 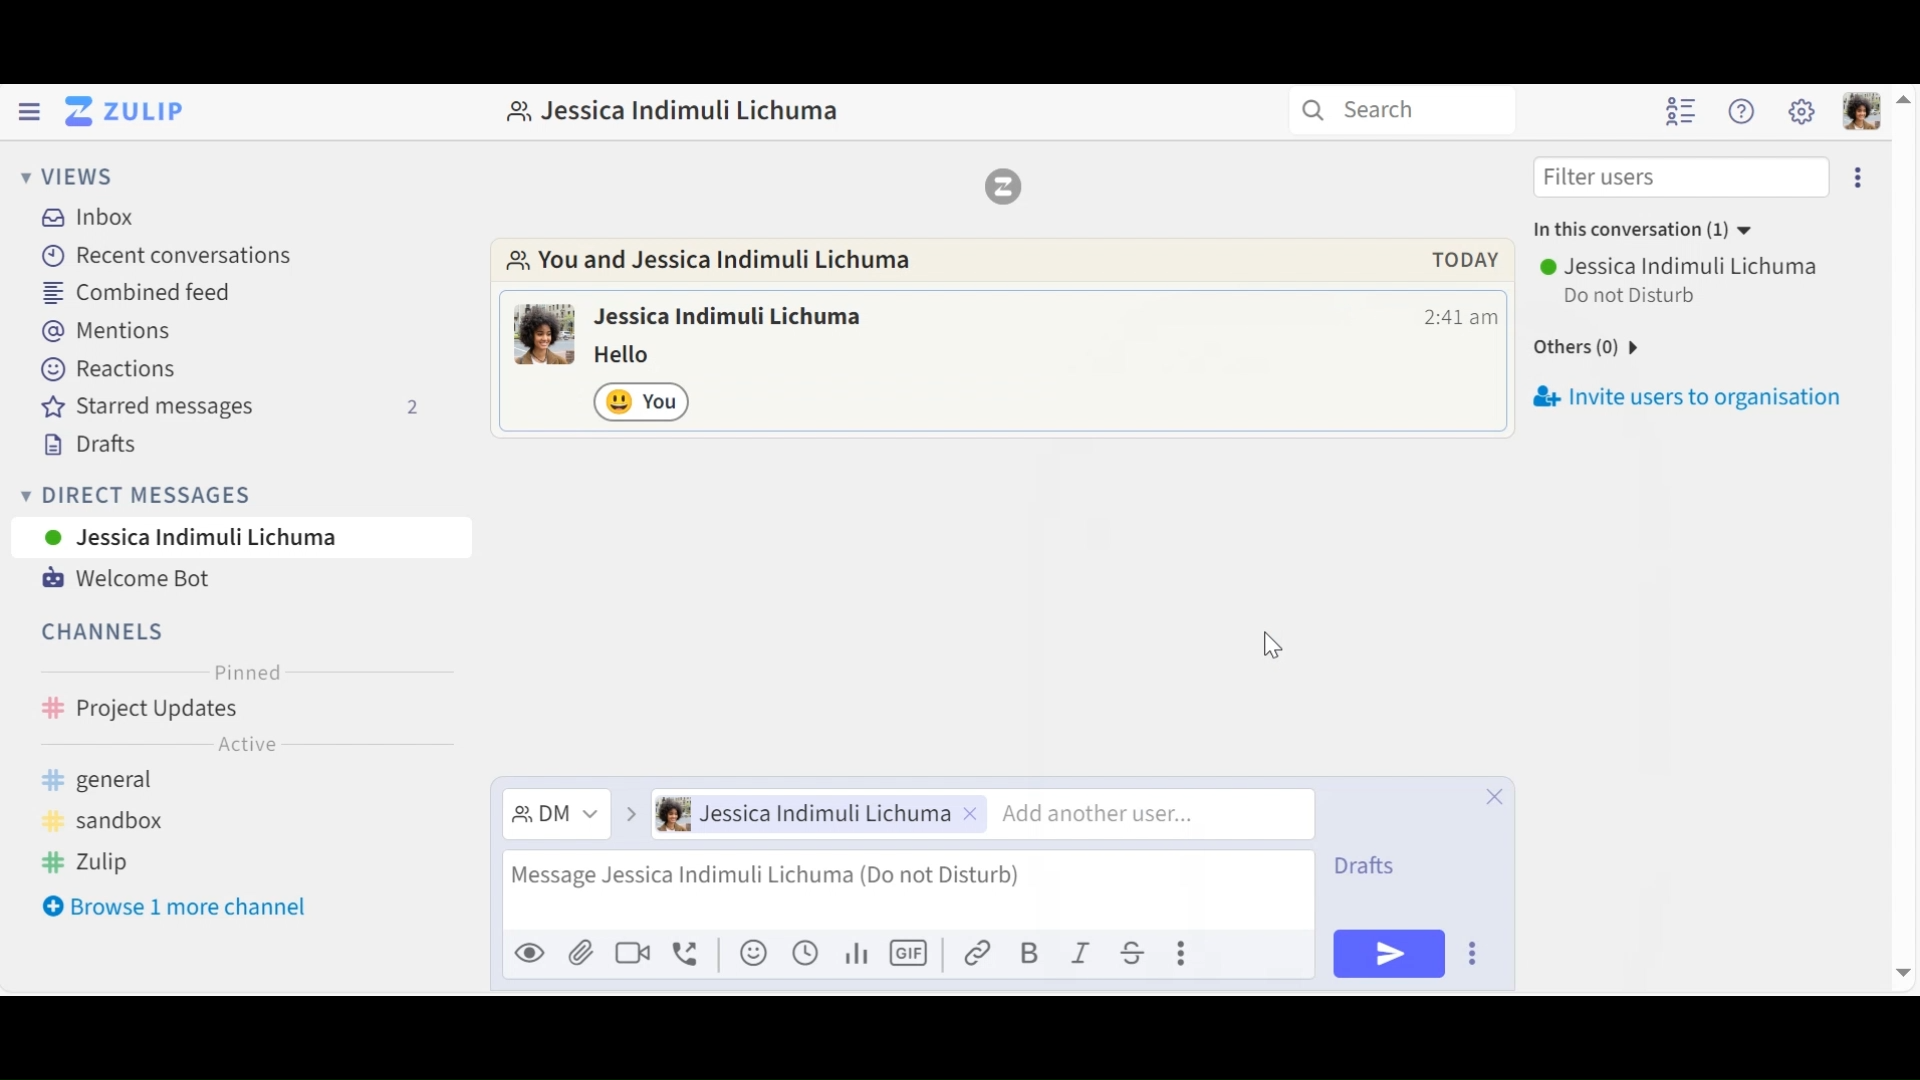 I want to click on Reactions, so click(x=105, y=370).